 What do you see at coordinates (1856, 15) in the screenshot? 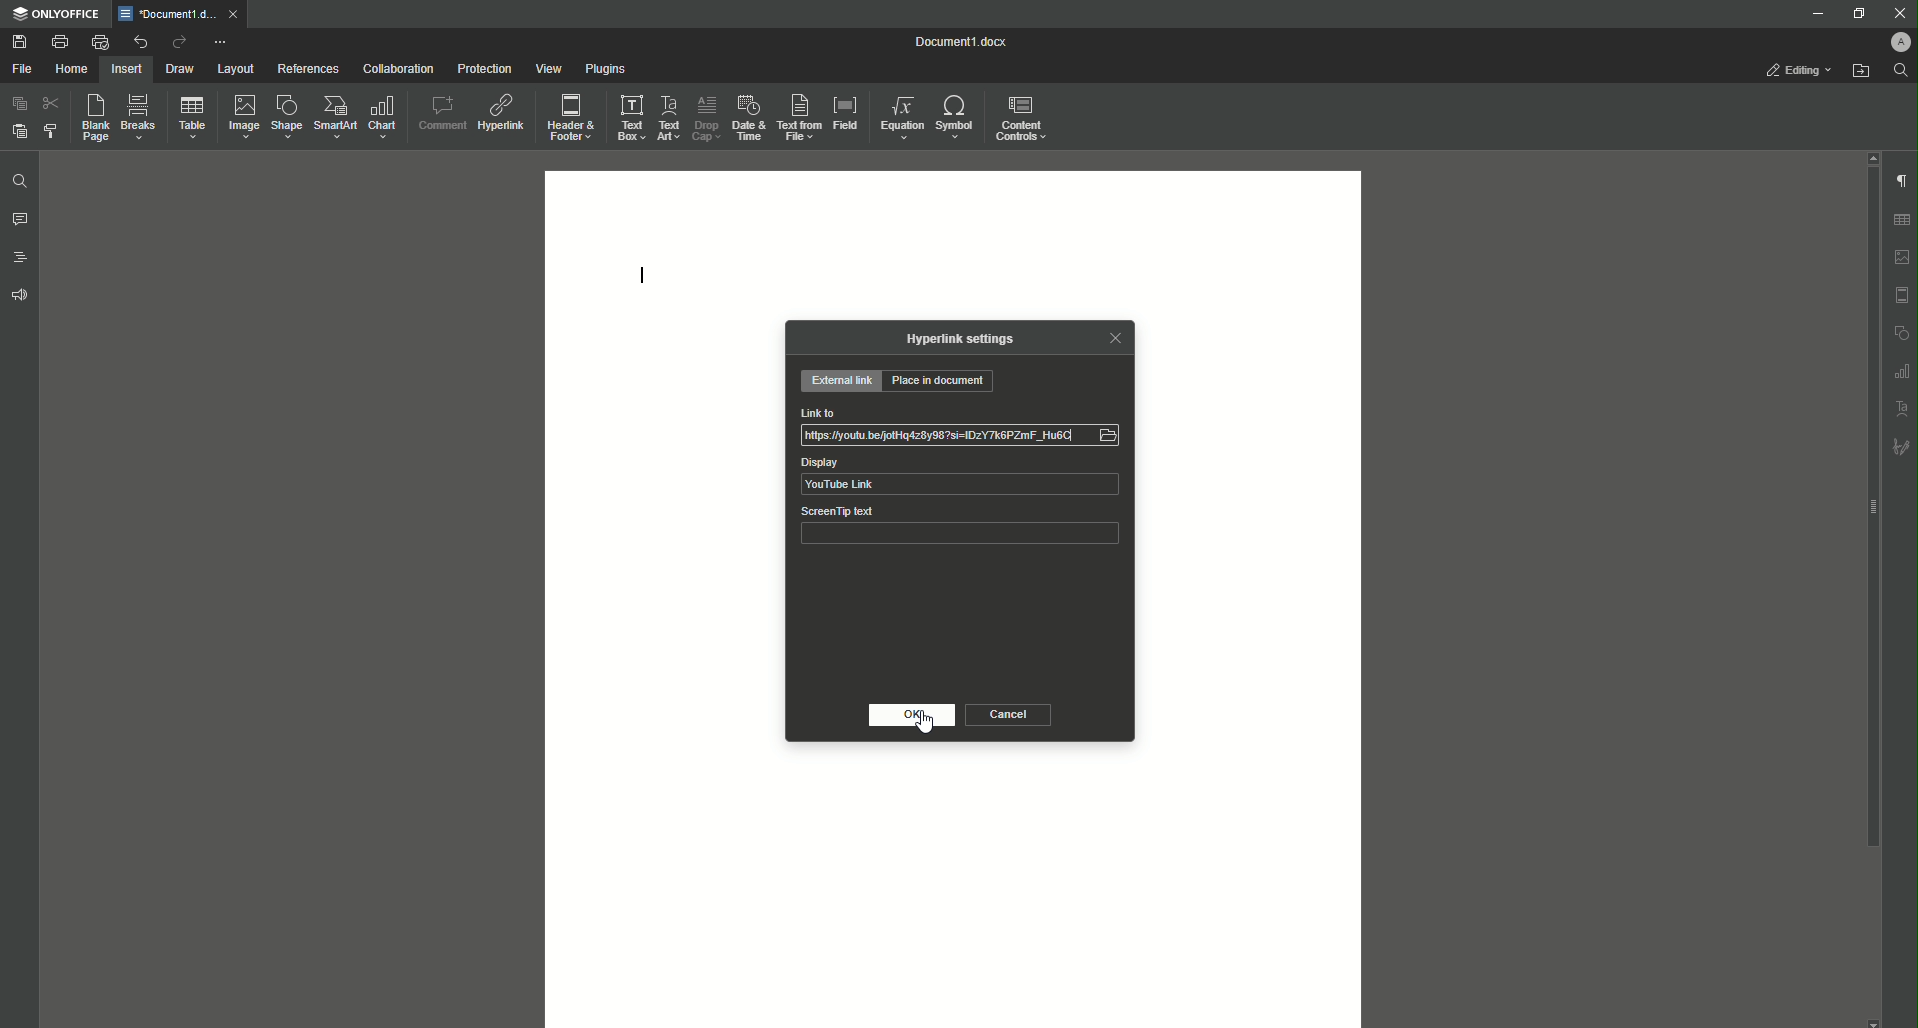
I see `Restore` at bounding box center [1856, 15].